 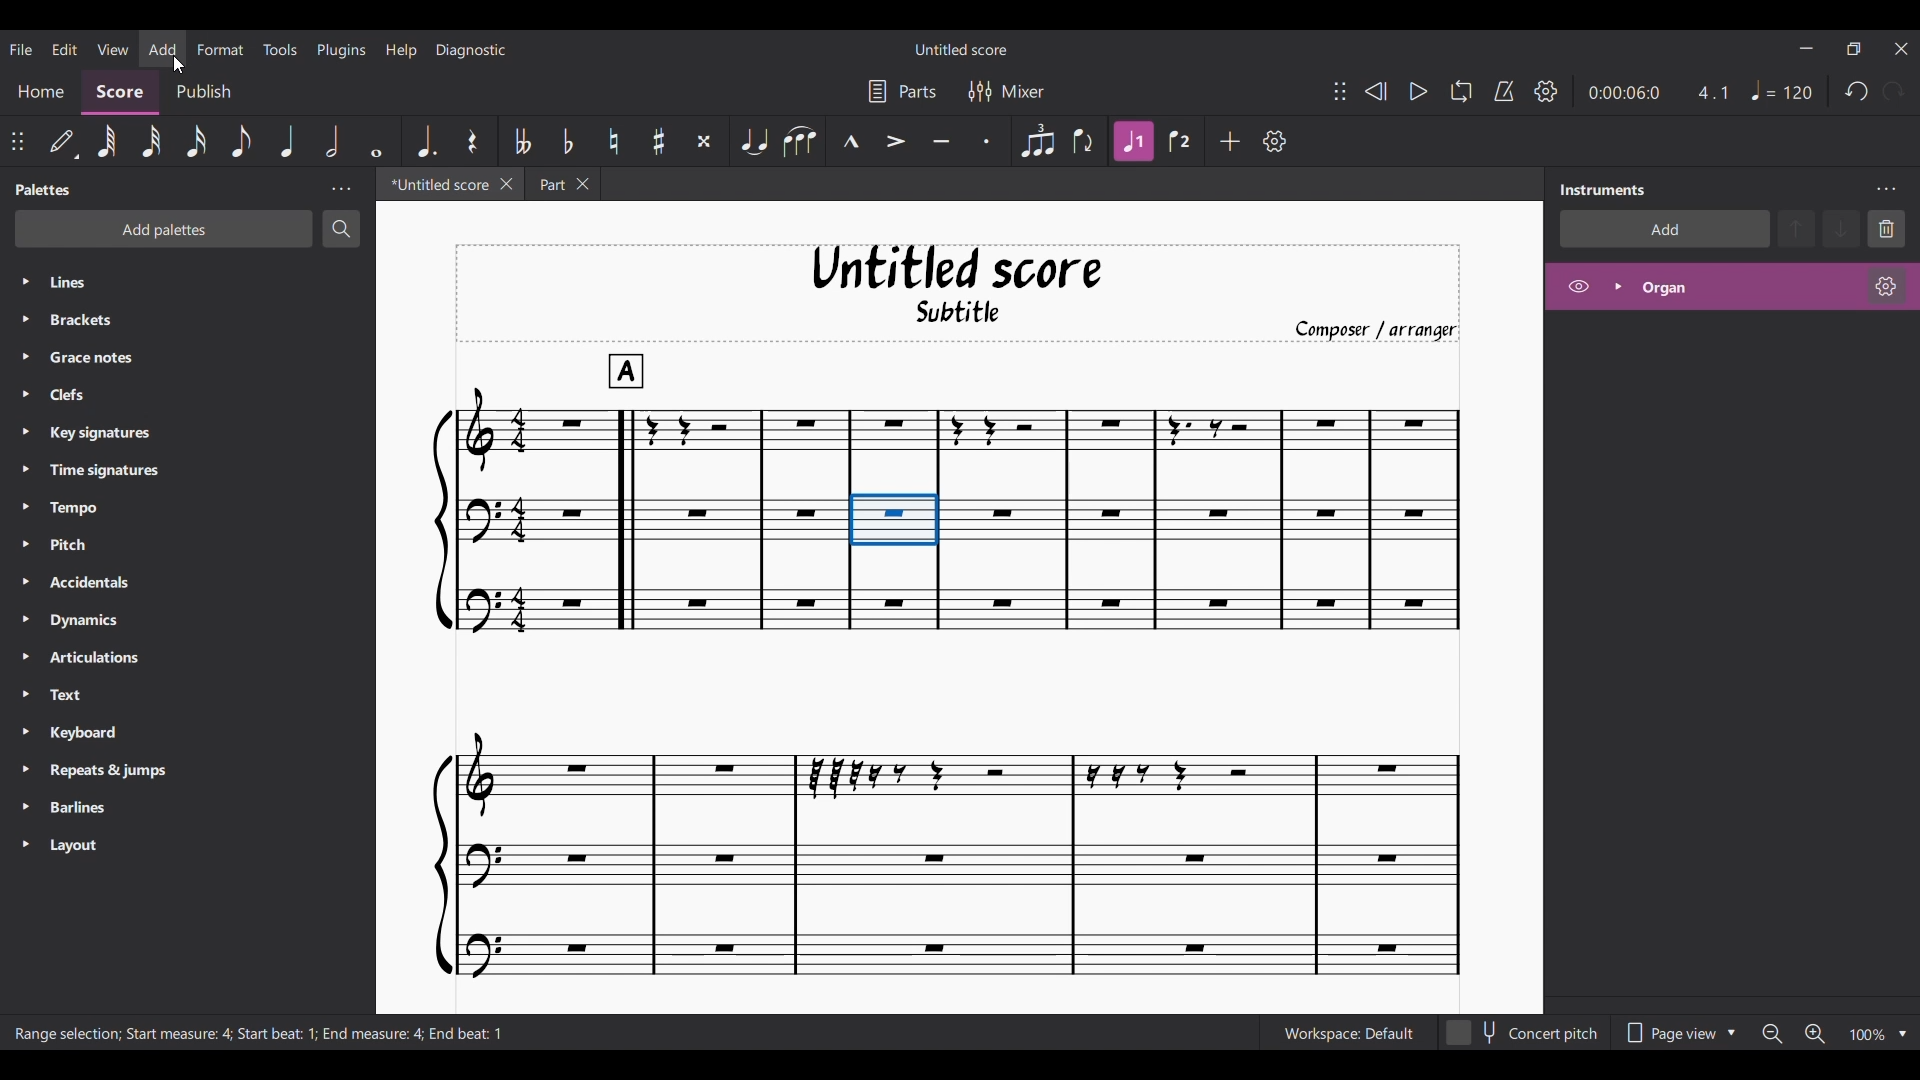 I want to click on Current Workspace setting, so click(x=1348, y=1033).